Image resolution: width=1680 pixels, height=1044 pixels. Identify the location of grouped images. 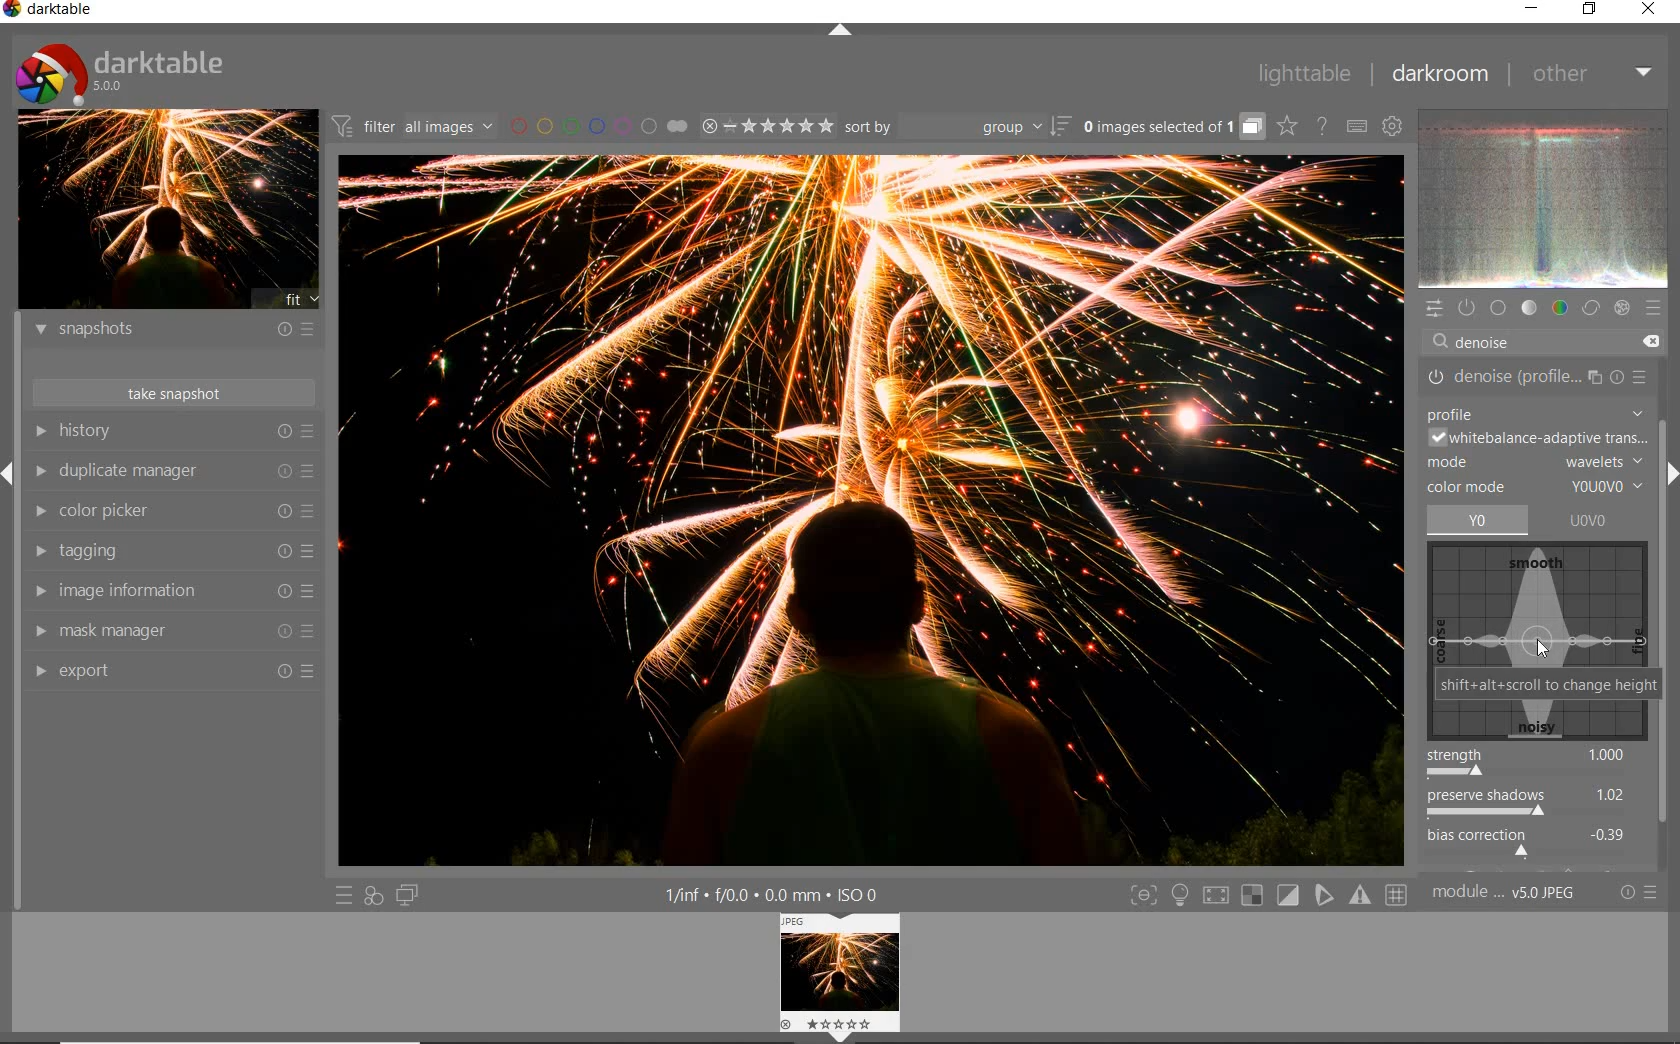
(1172, 125).